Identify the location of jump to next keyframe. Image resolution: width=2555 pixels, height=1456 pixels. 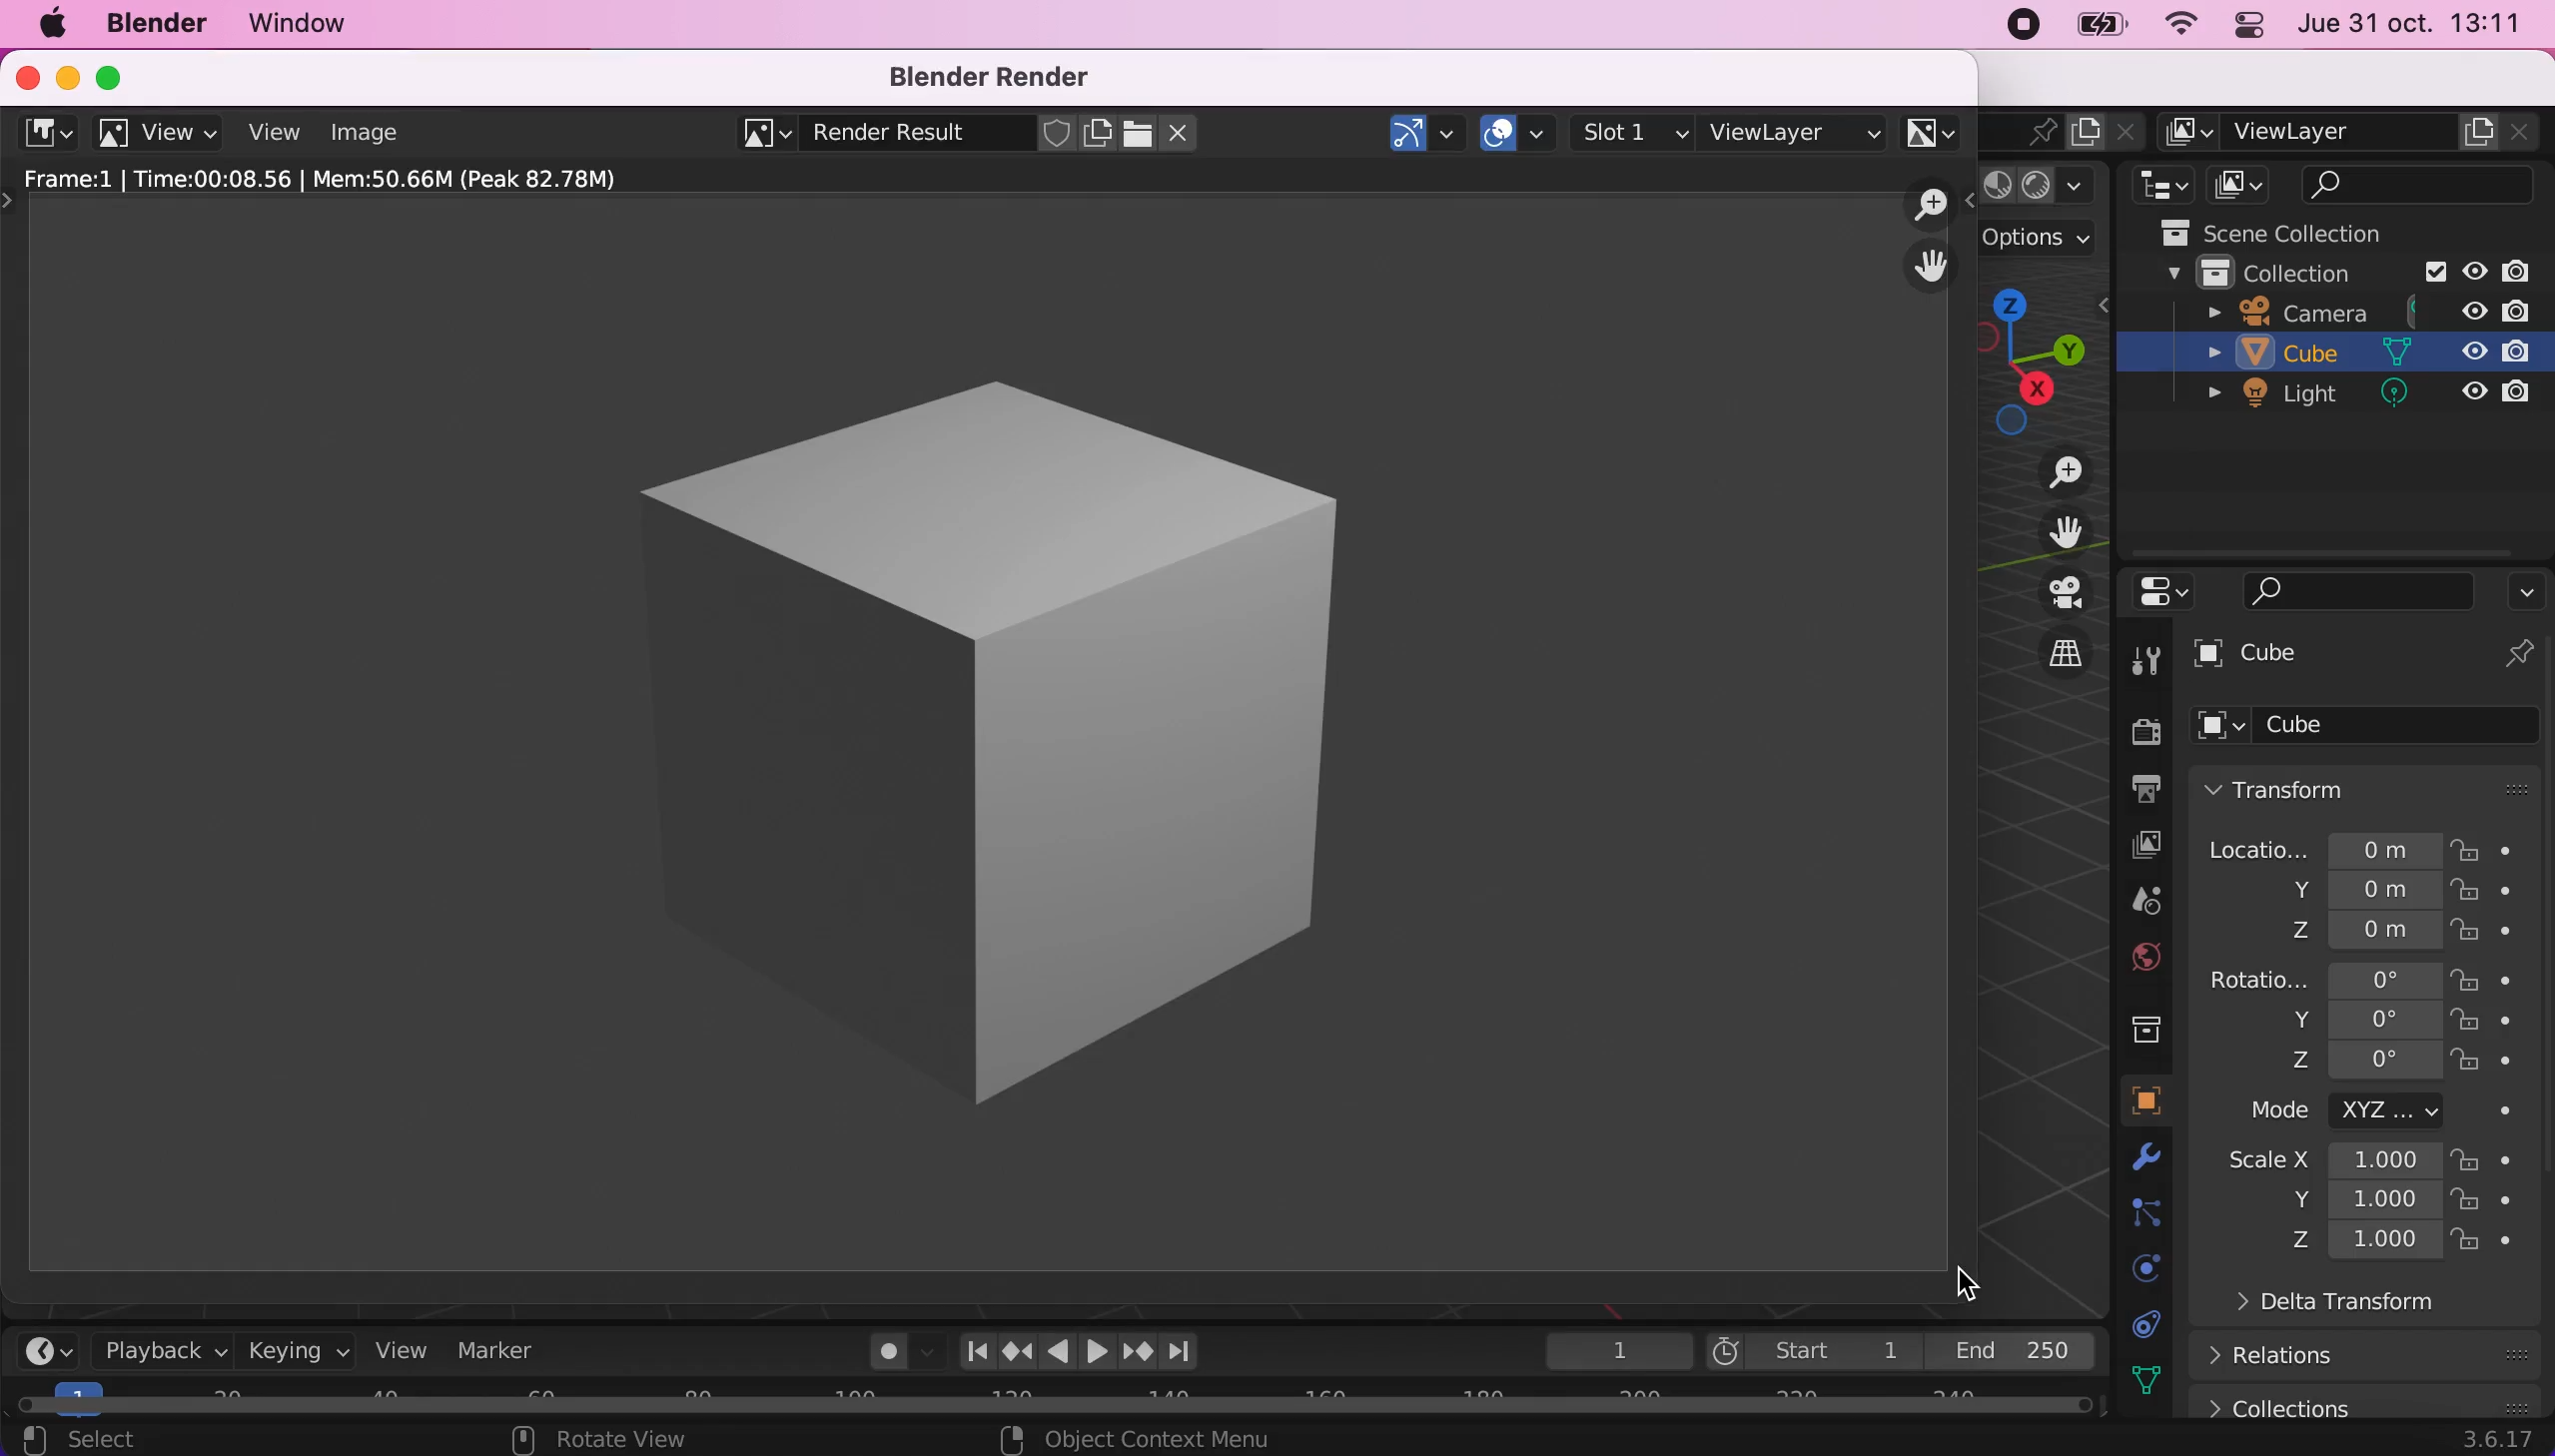
(1136, 1350).